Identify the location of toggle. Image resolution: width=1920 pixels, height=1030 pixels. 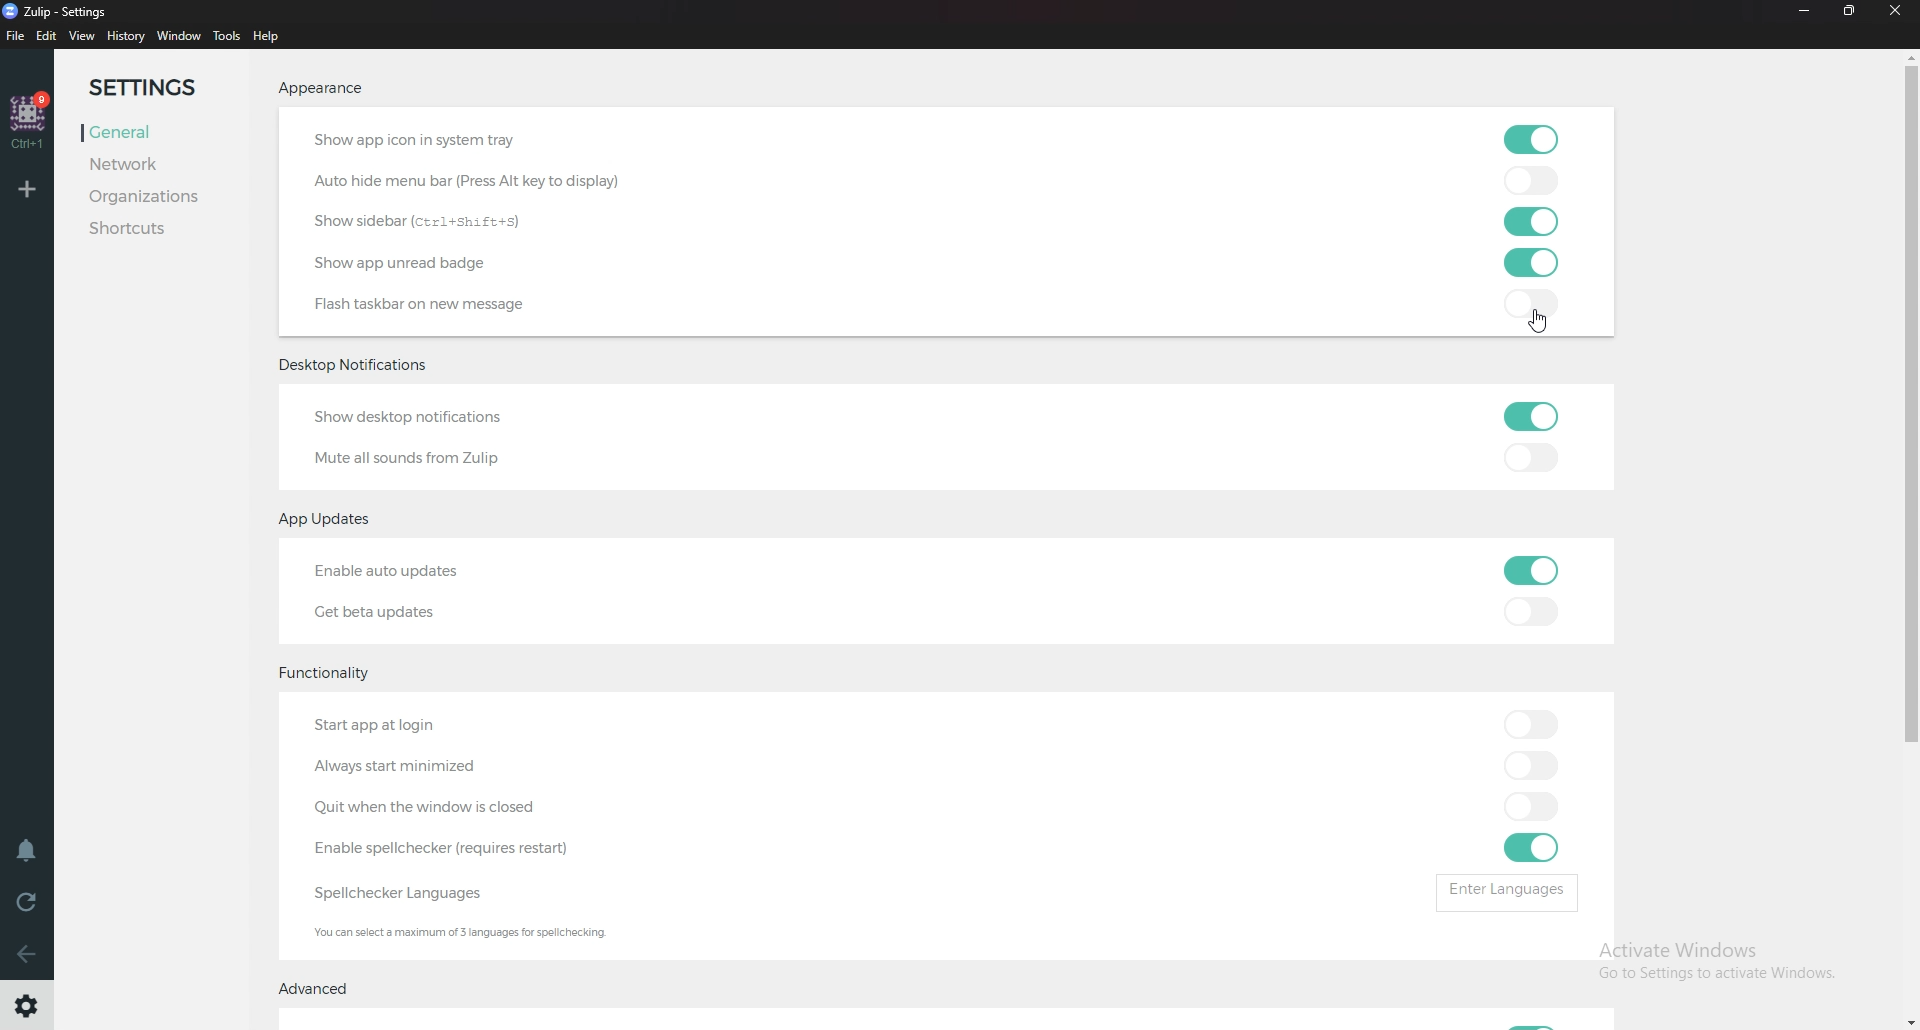
(1526, 181).